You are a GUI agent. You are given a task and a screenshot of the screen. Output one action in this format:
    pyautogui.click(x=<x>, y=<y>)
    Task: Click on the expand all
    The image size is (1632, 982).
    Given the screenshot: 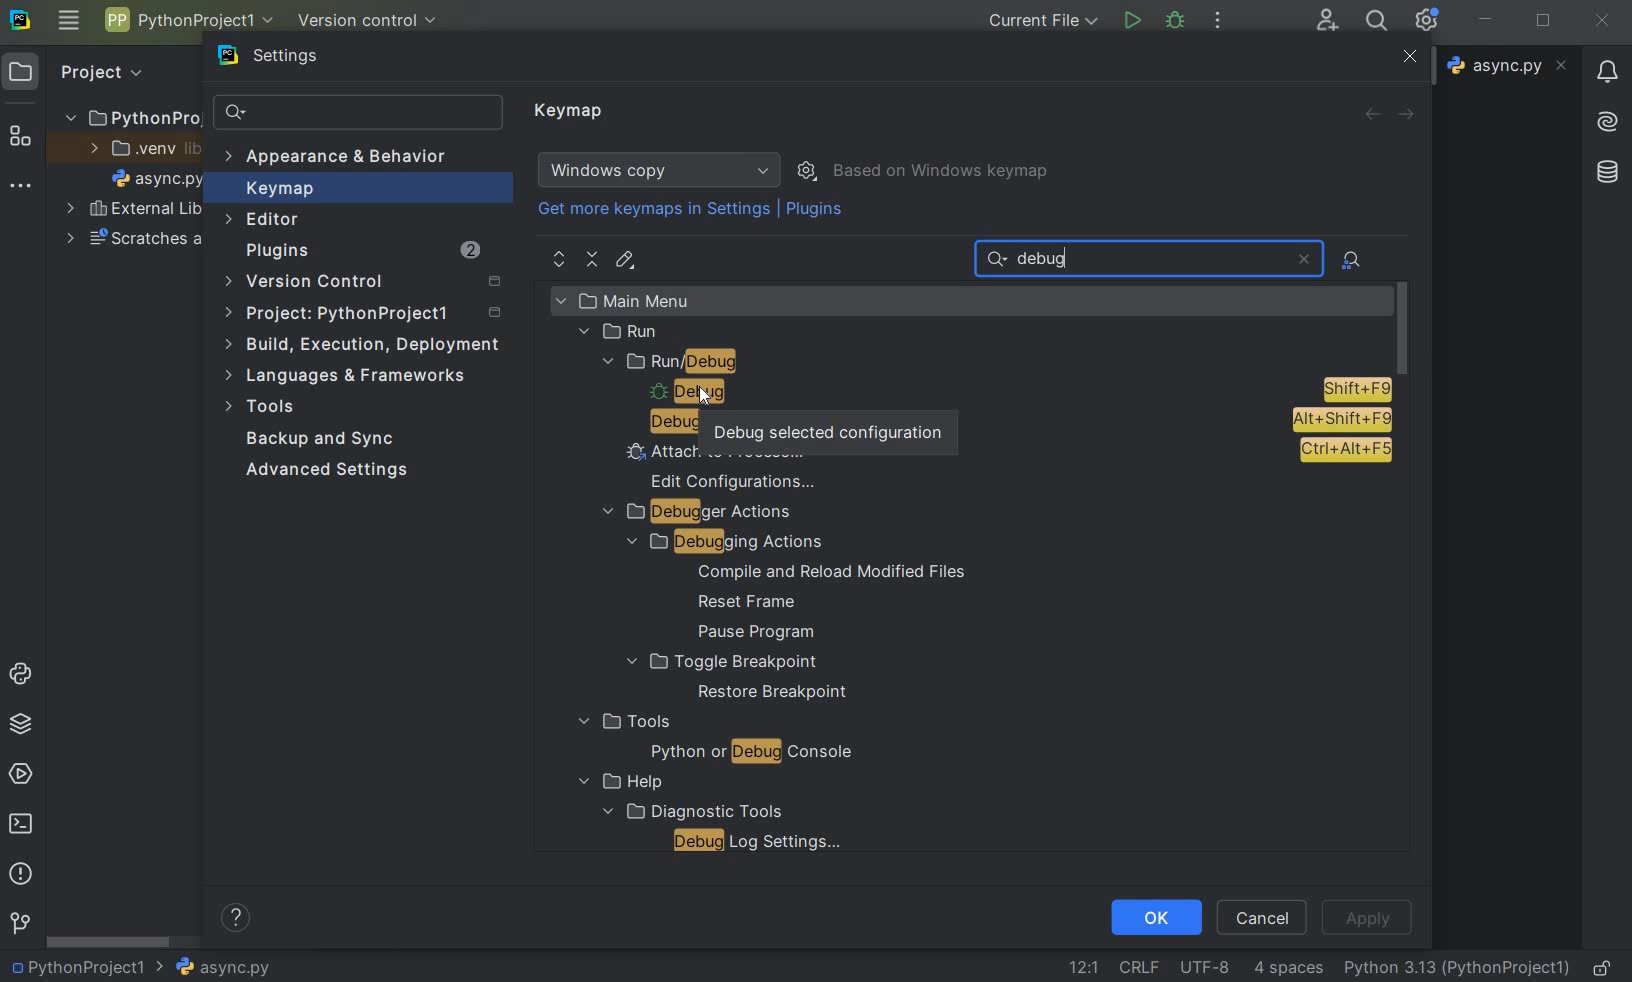 What is the action you would take?
    pyautogui.click(x=560, y=260)
    